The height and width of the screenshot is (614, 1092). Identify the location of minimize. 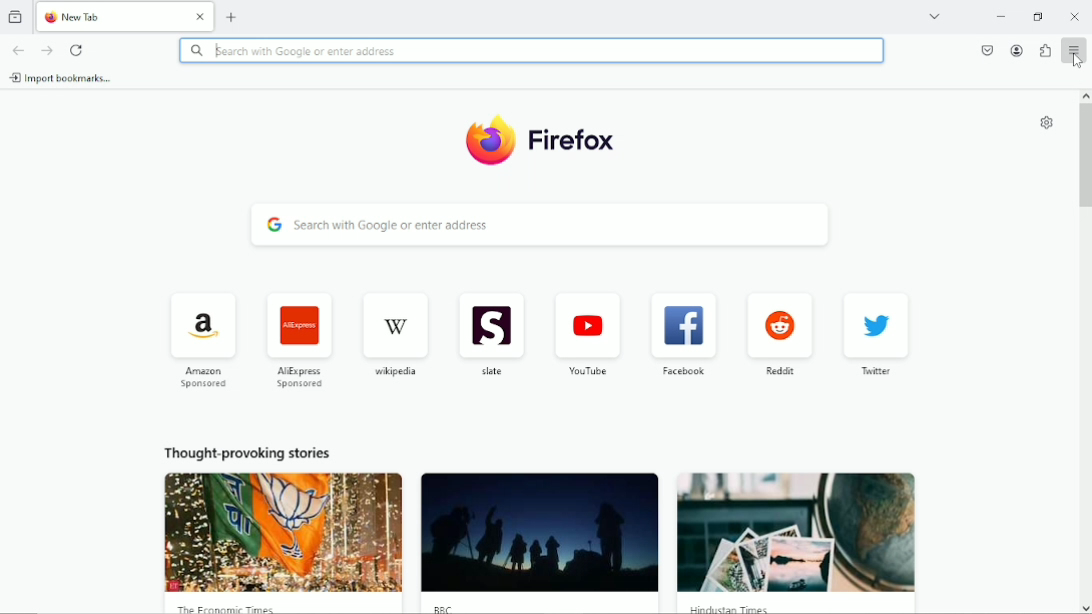
(1000, 15).